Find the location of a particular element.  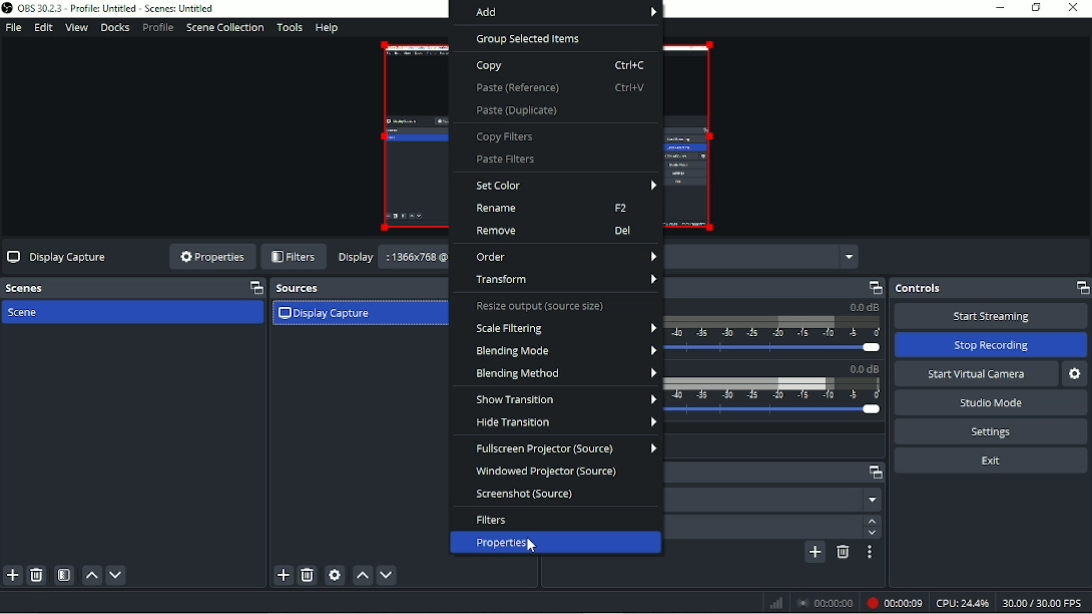

Docks is located at coordinates (116, 29).